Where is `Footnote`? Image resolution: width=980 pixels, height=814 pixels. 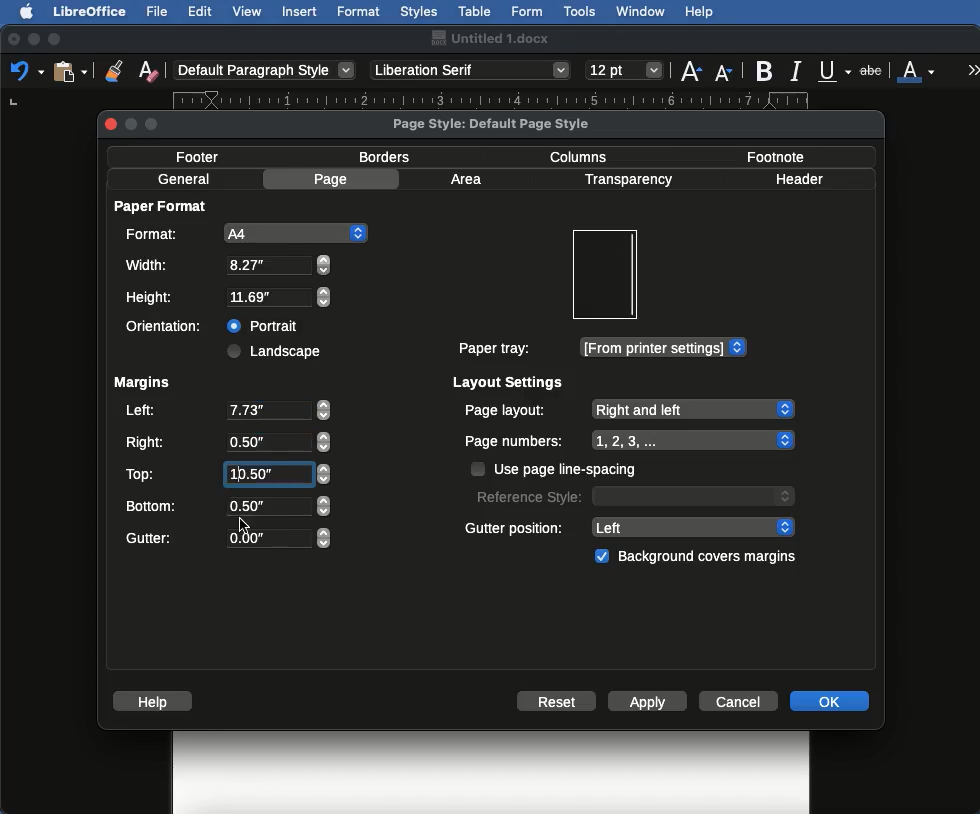 Footnote is located at coordinates (774, 156).